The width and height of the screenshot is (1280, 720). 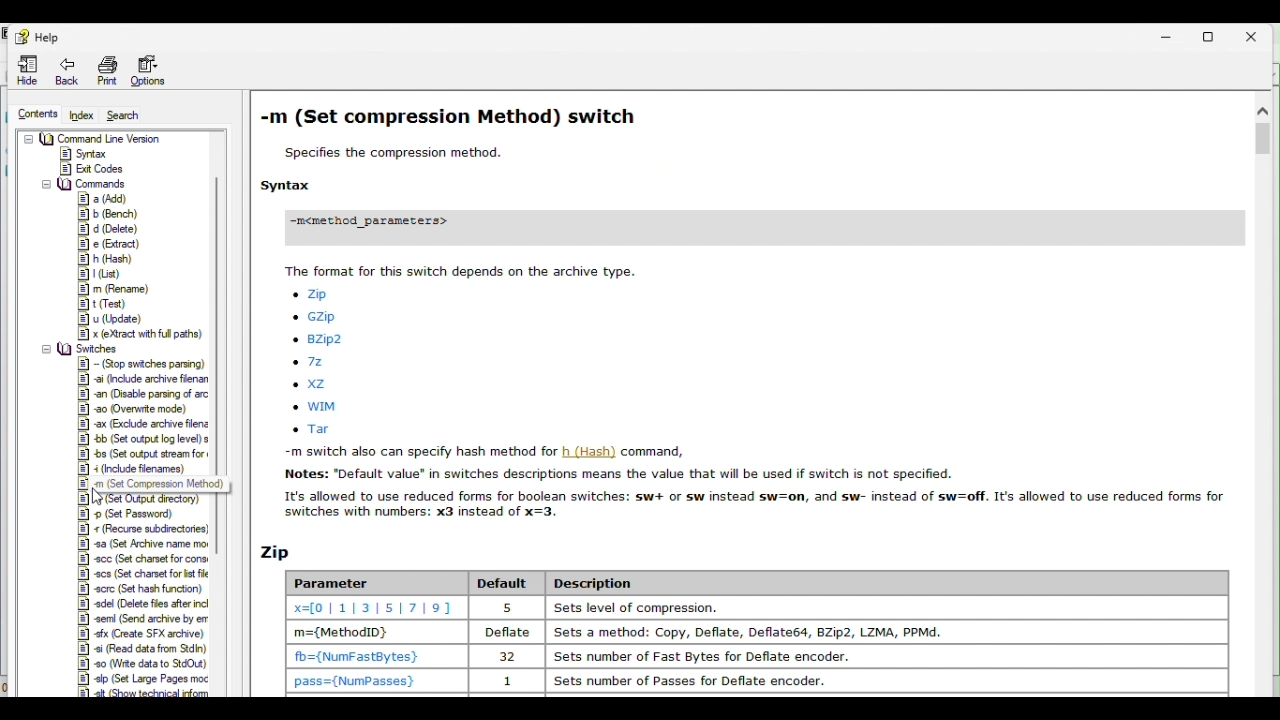 What do you see at coordinates (1261, 394) in the screenshot?
I see `Scrollbar` at bounding box center [1261, 394].